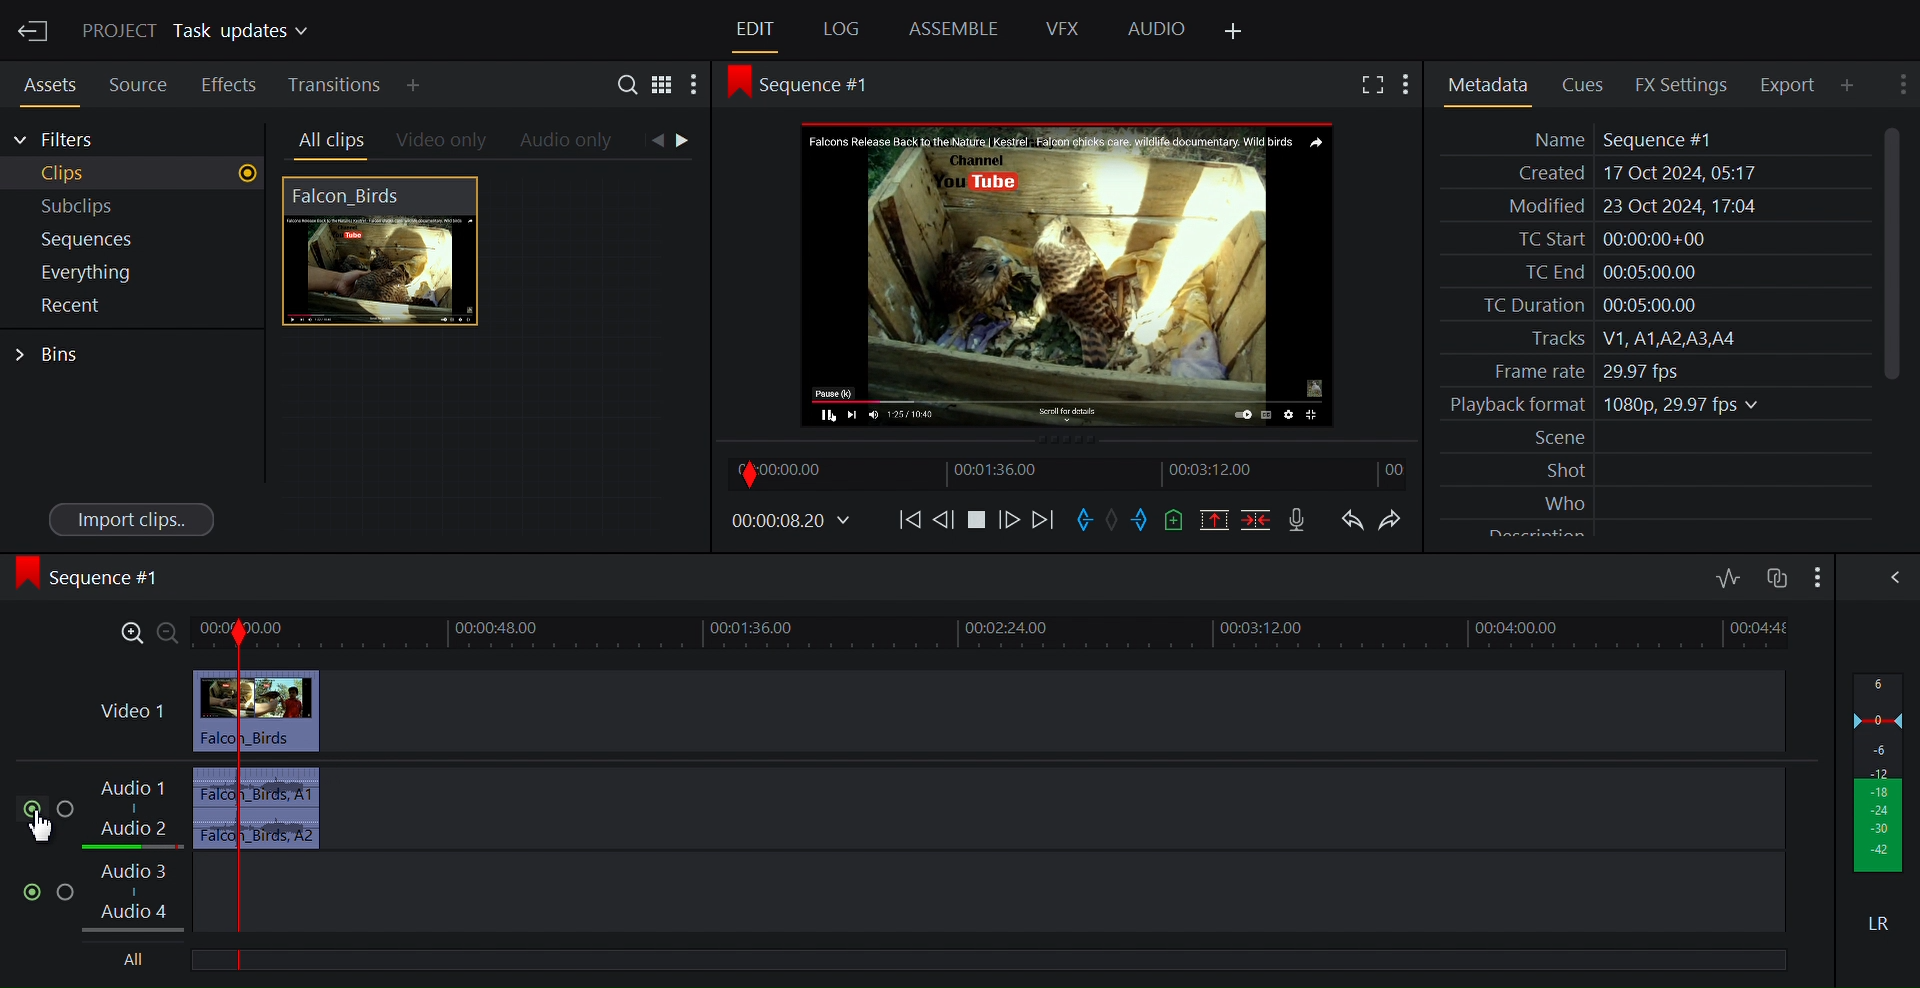 This screenshot has width=1920, height=988. What do you see at coordinates (955, 28) in the screenshot?
I see `Assemble` at bounding box center [955, 28].